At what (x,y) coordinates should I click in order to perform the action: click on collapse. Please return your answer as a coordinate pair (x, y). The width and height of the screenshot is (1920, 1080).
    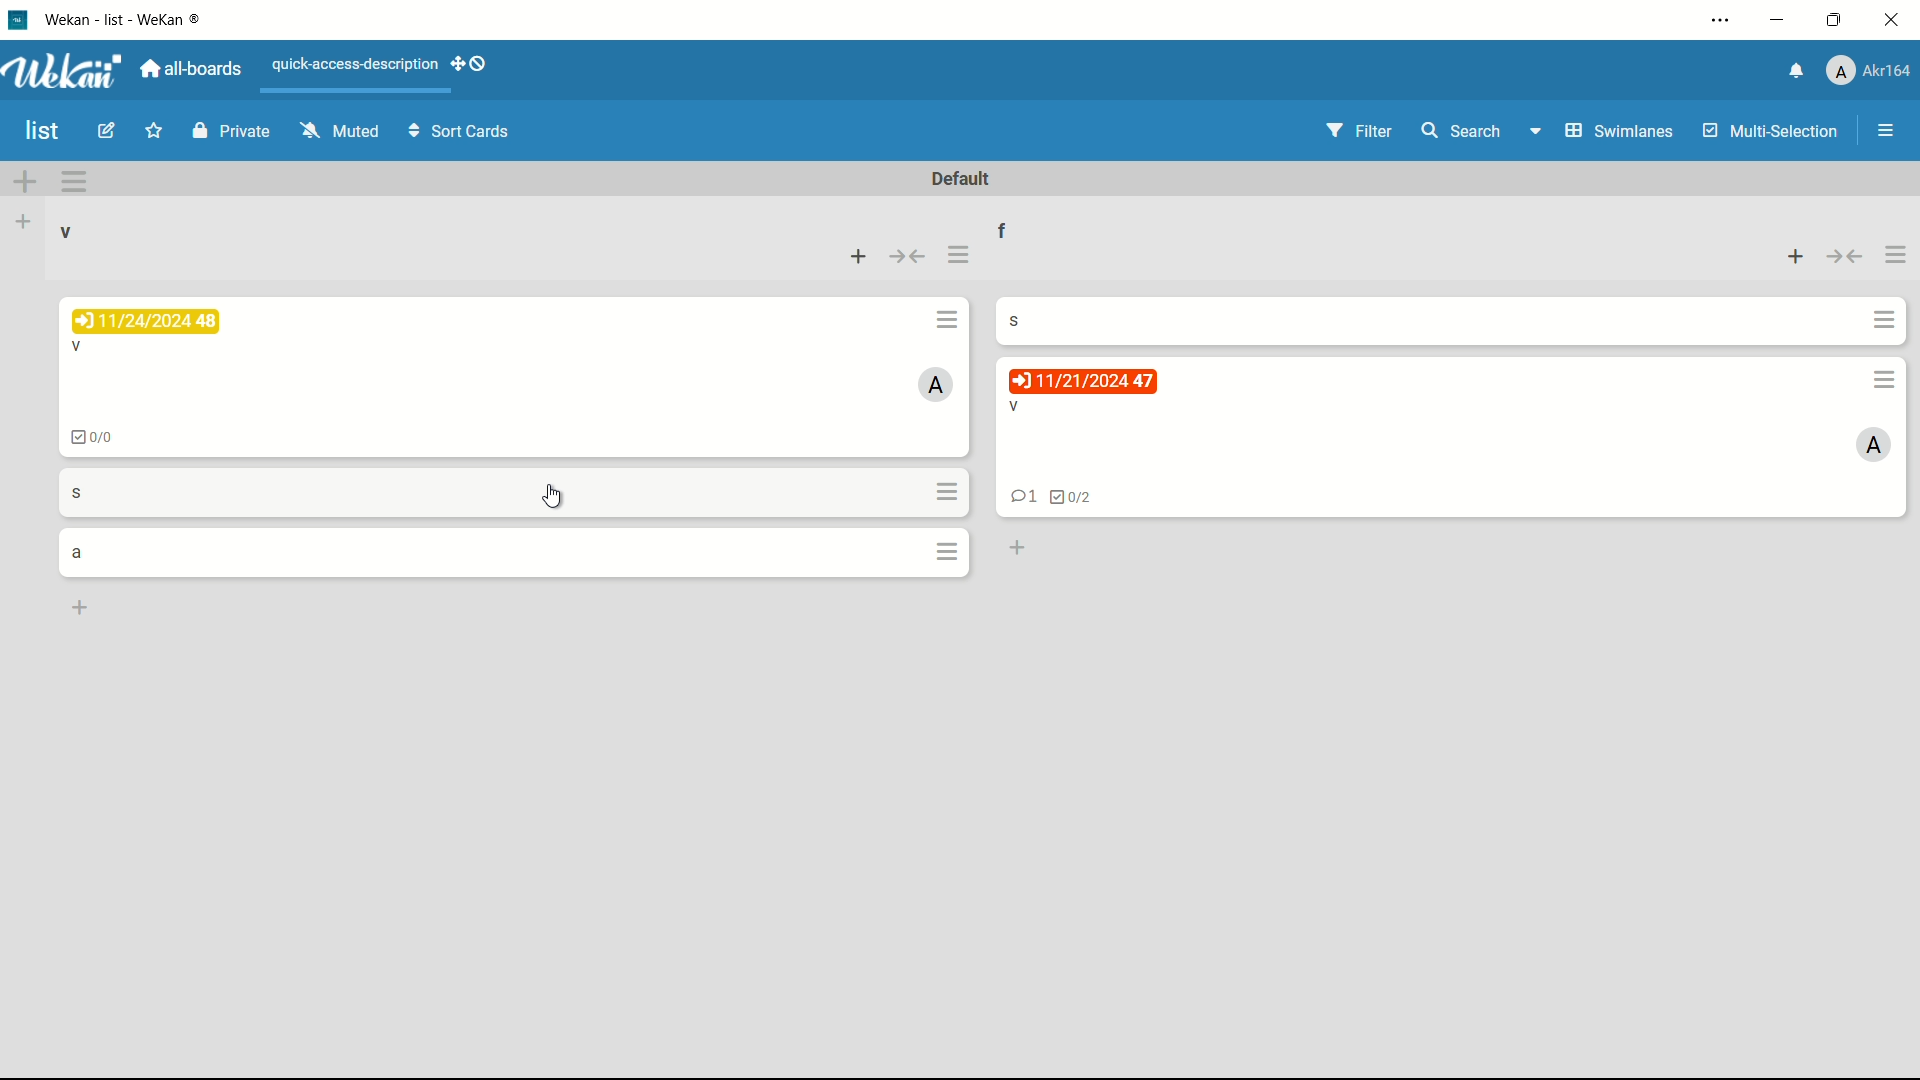
    Looking at the image, I should click on (1845, 258).